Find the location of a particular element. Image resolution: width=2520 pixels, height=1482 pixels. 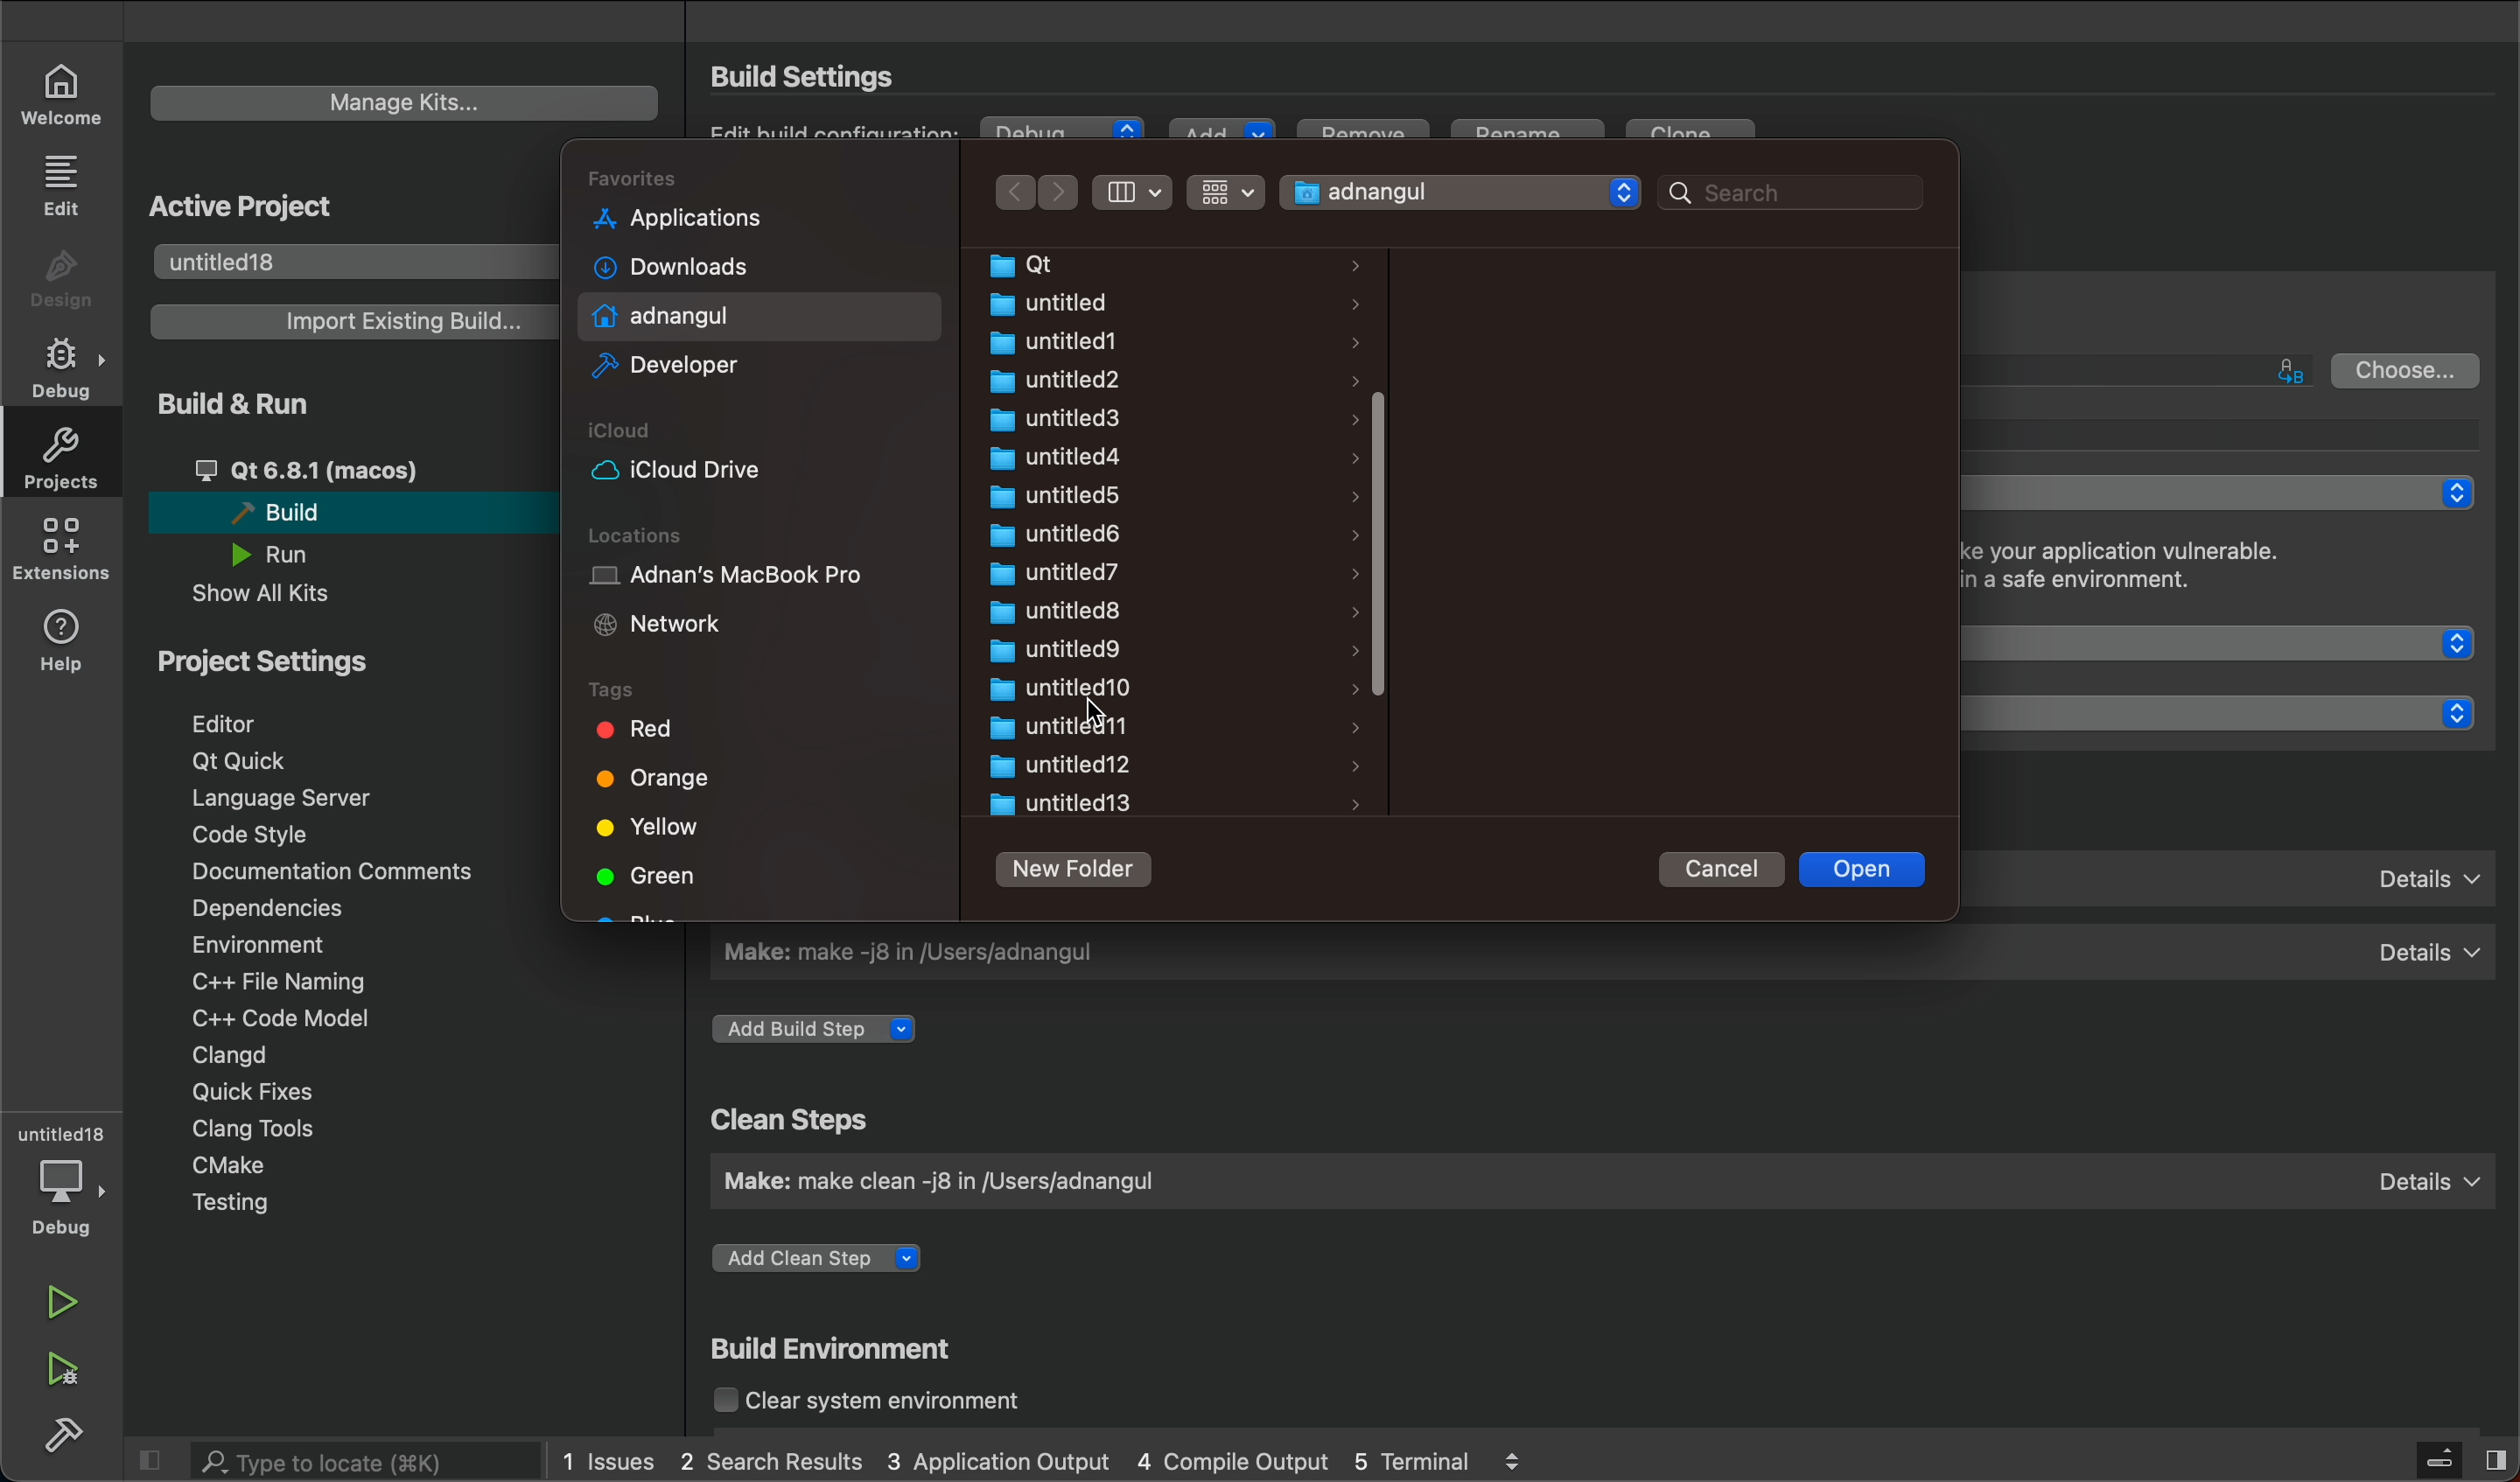

close slidebar is located at coordinates (156, 1460).